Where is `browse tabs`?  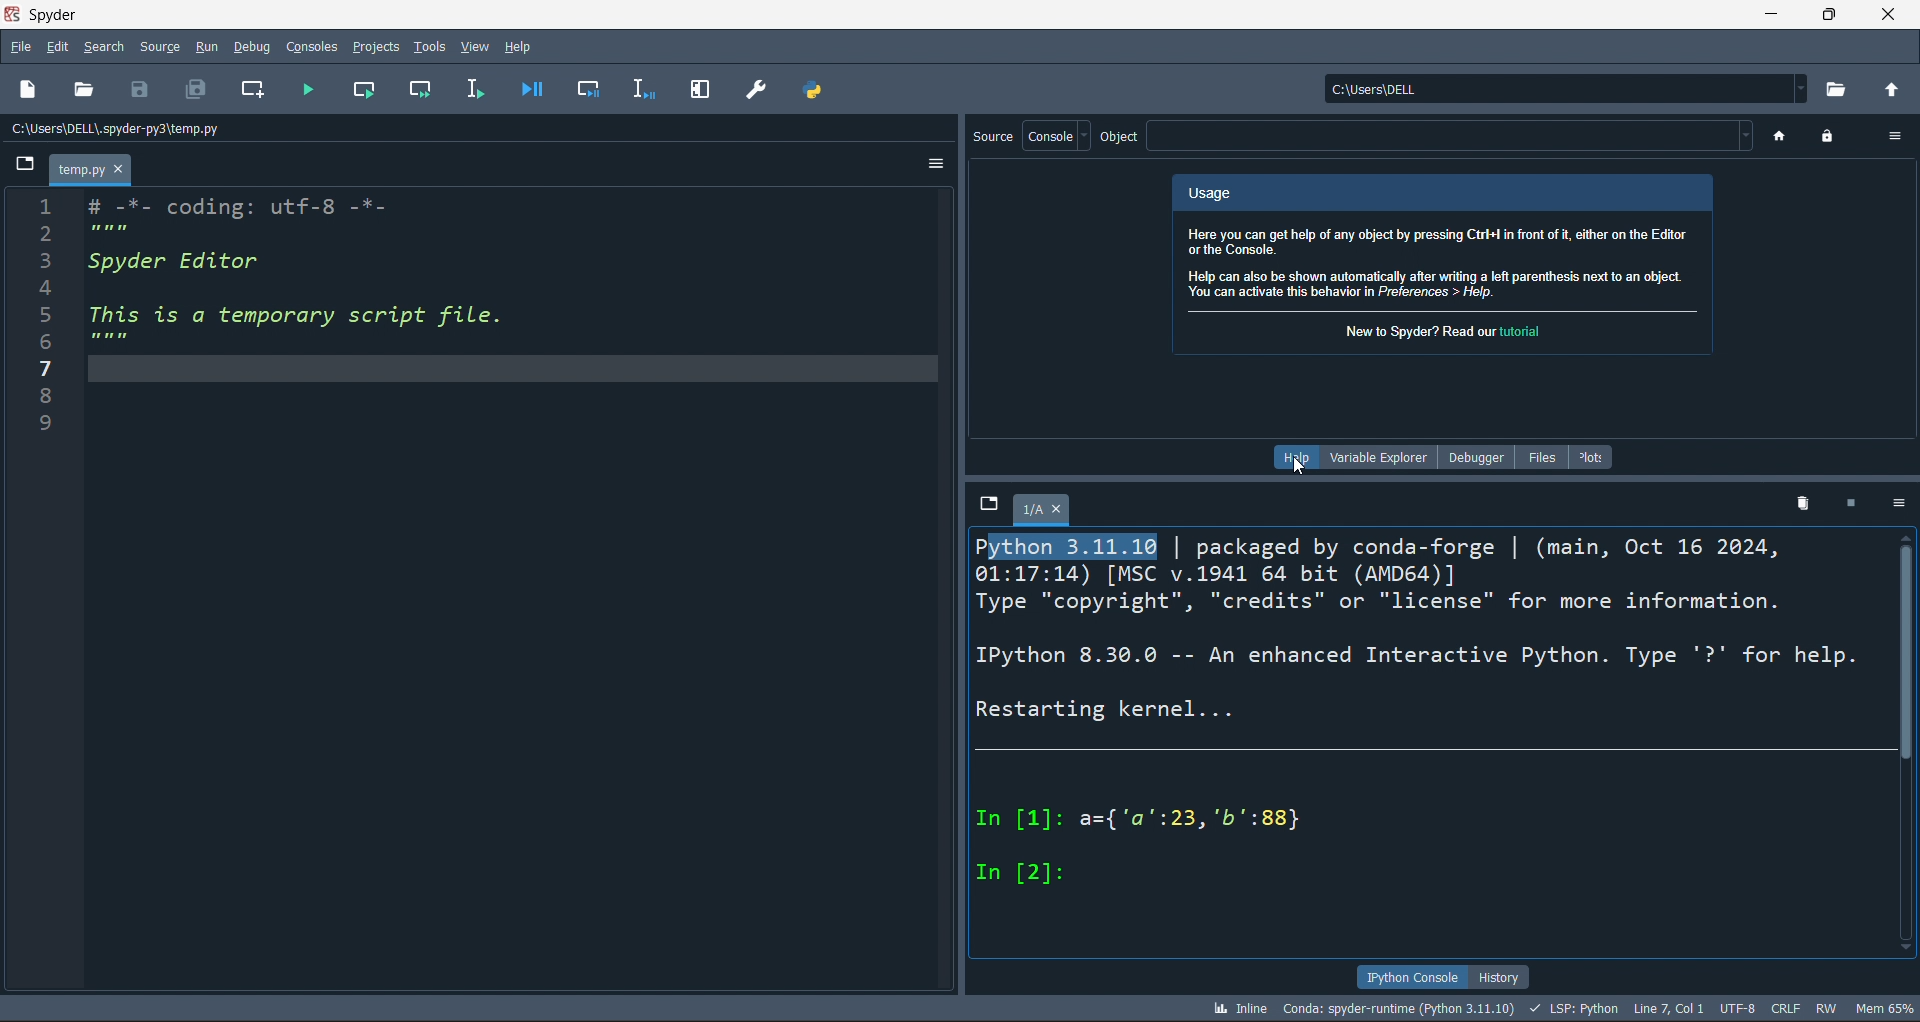
browse tabs is located at coordinates (20, 165).